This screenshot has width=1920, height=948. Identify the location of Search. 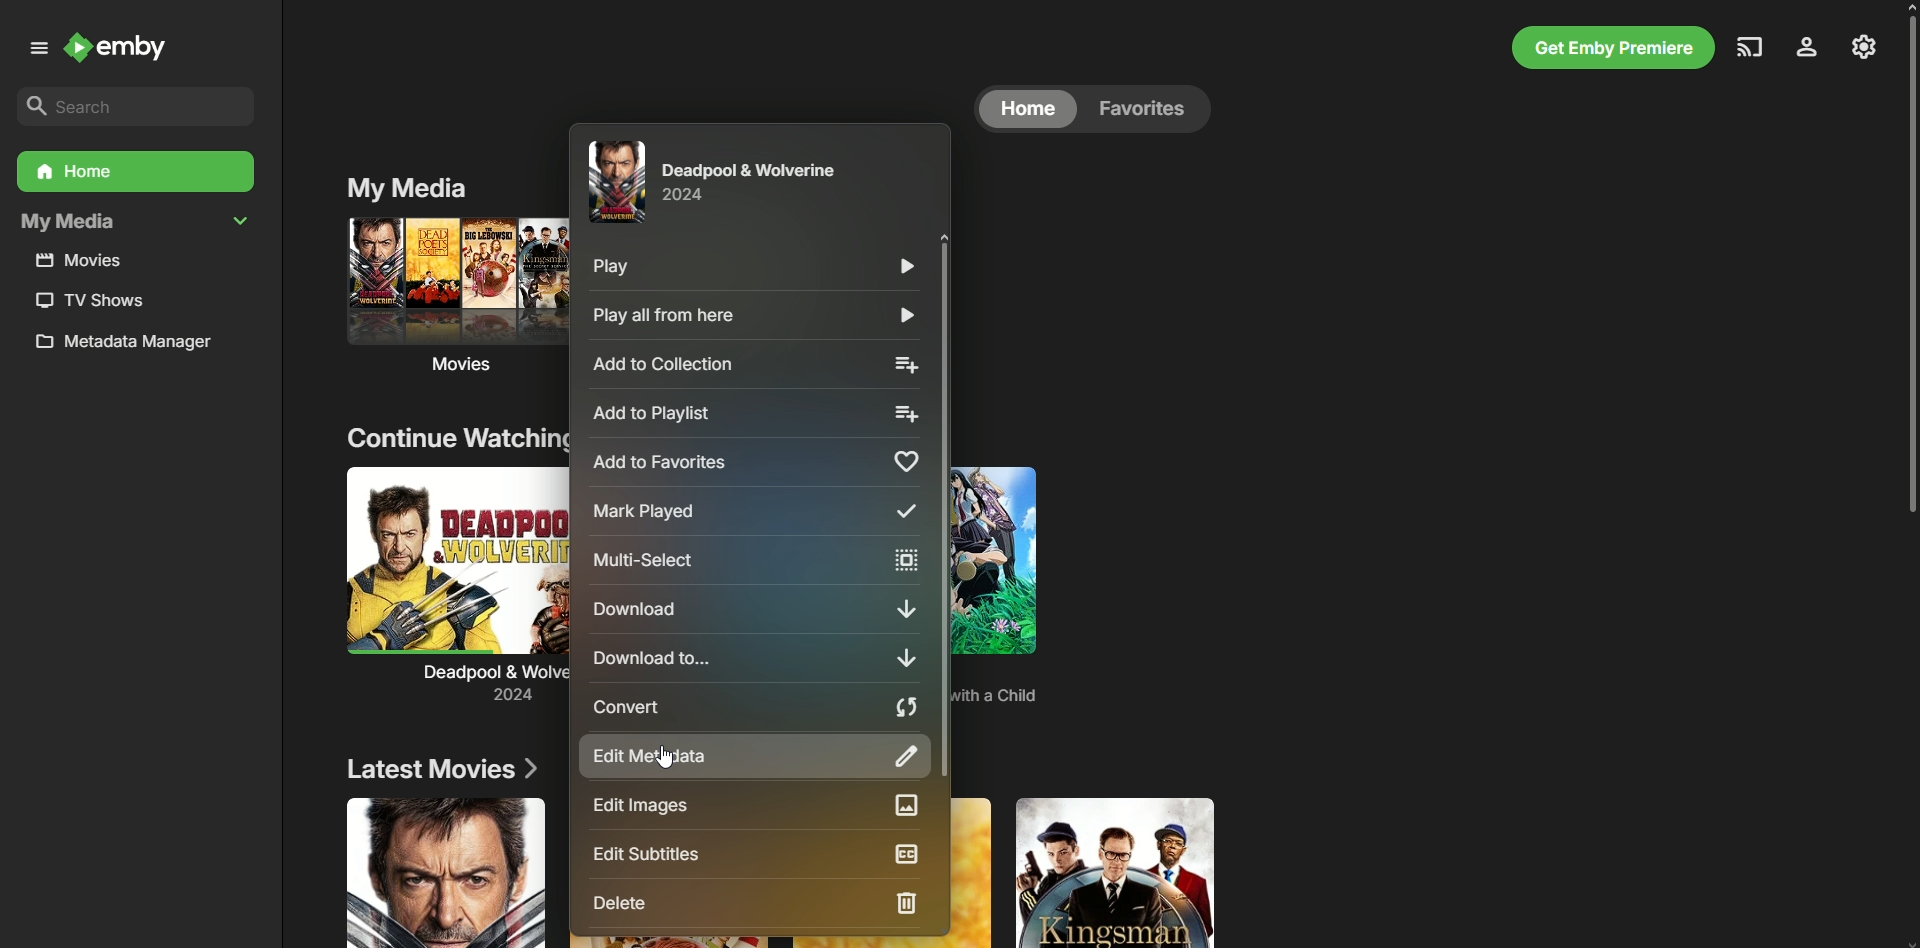
(129, 105).